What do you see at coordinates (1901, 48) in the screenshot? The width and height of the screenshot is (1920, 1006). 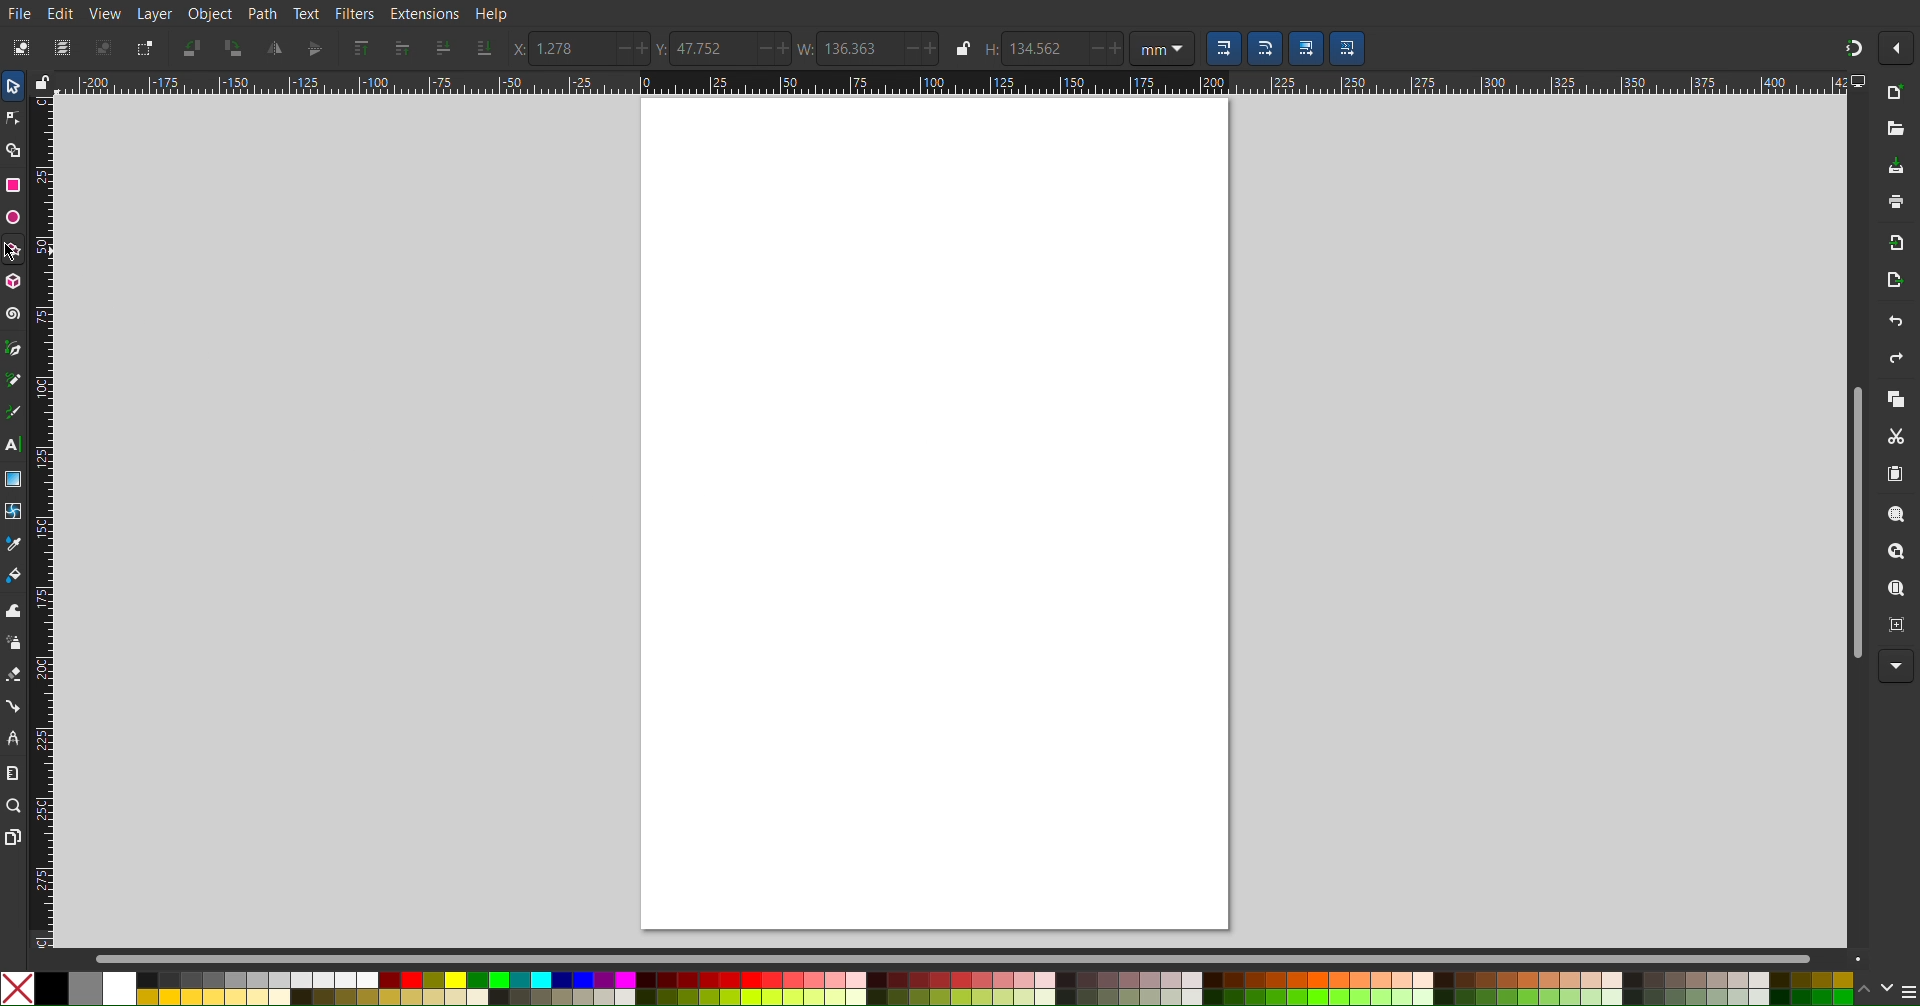 I see `More Options` at bounding box center [1901, 48].